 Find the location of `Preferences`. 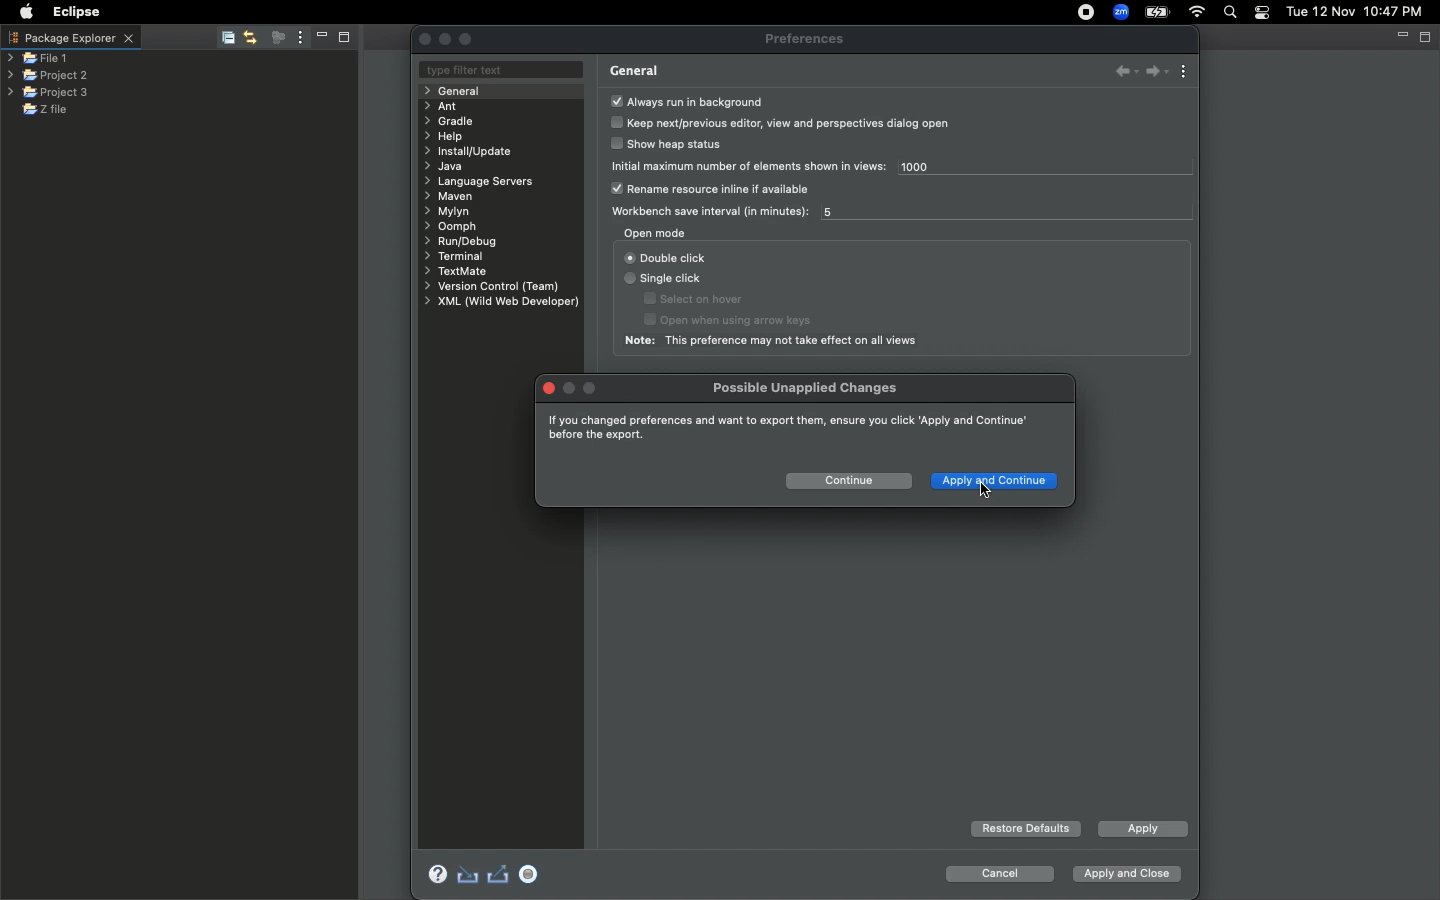

Preferences is located at coordinates (806, 40).